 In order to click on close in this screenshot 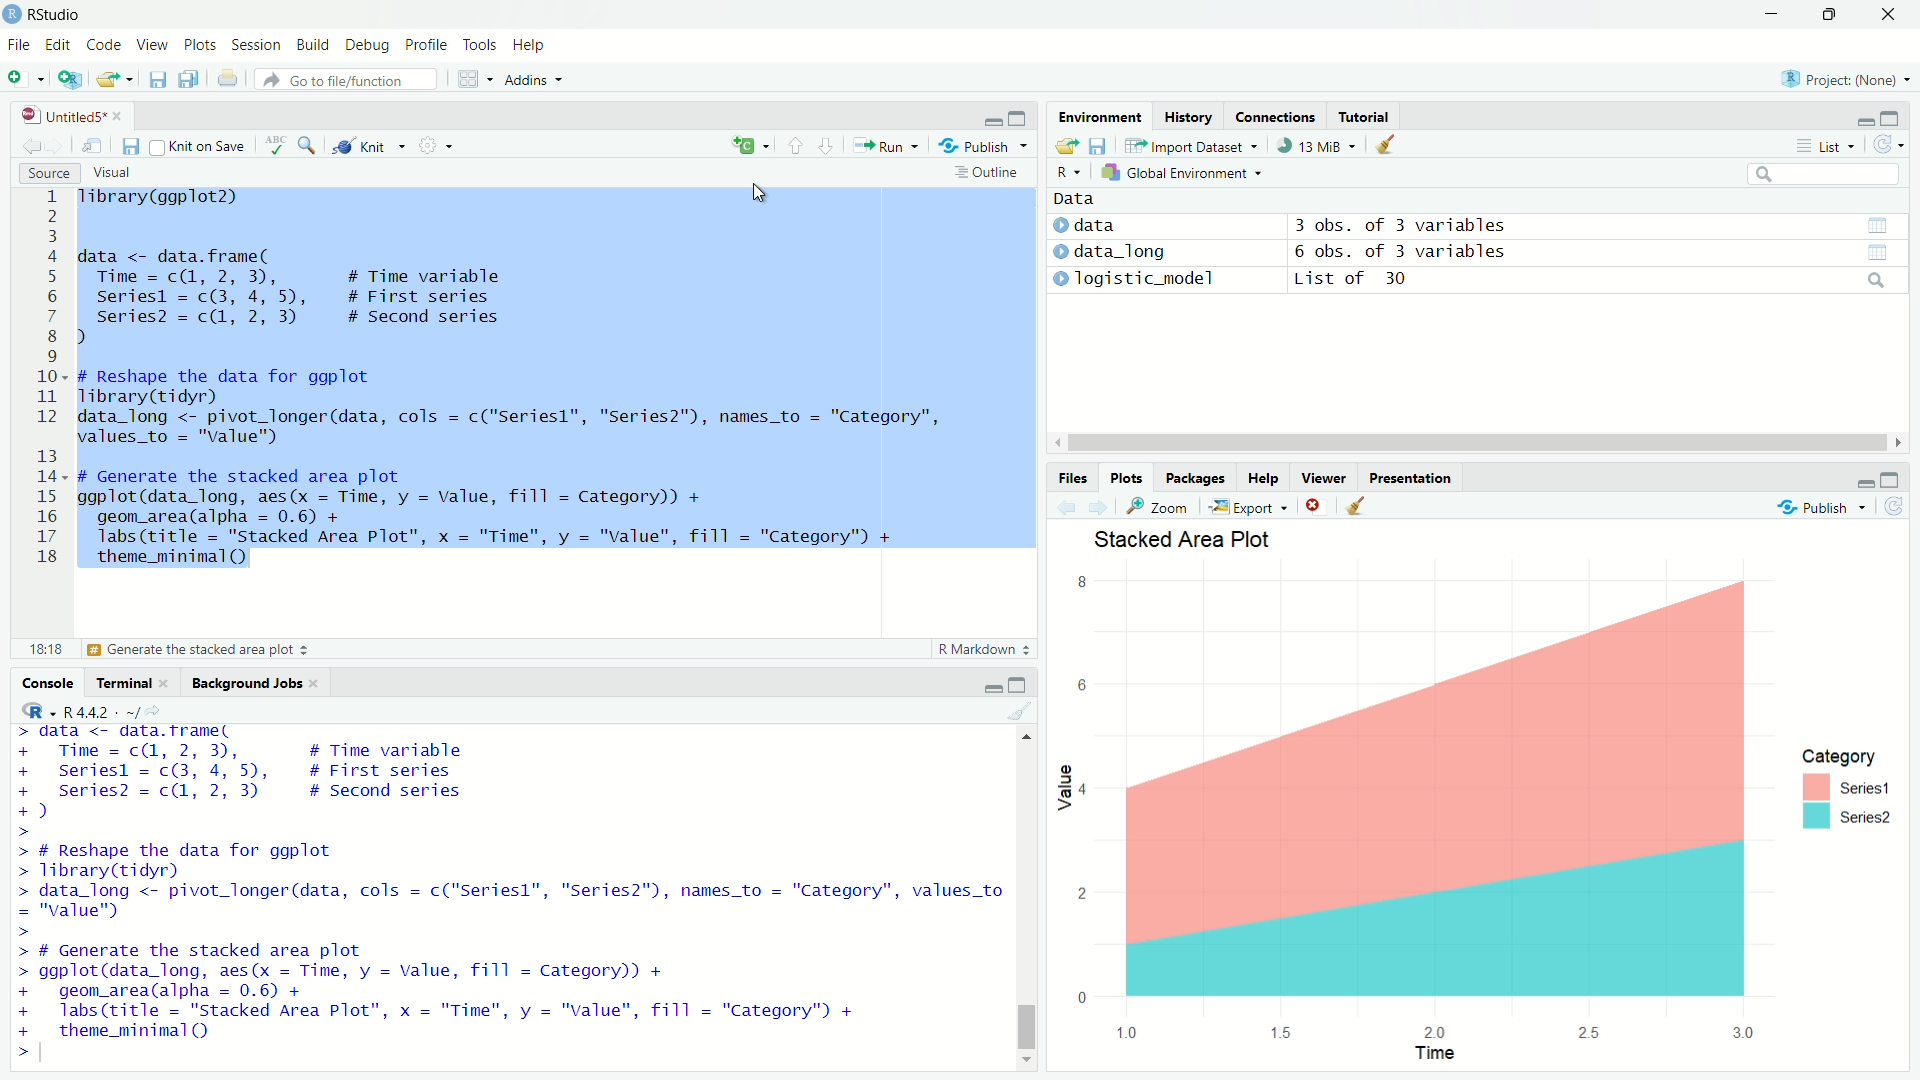, I will do `click(1892, 13)`.